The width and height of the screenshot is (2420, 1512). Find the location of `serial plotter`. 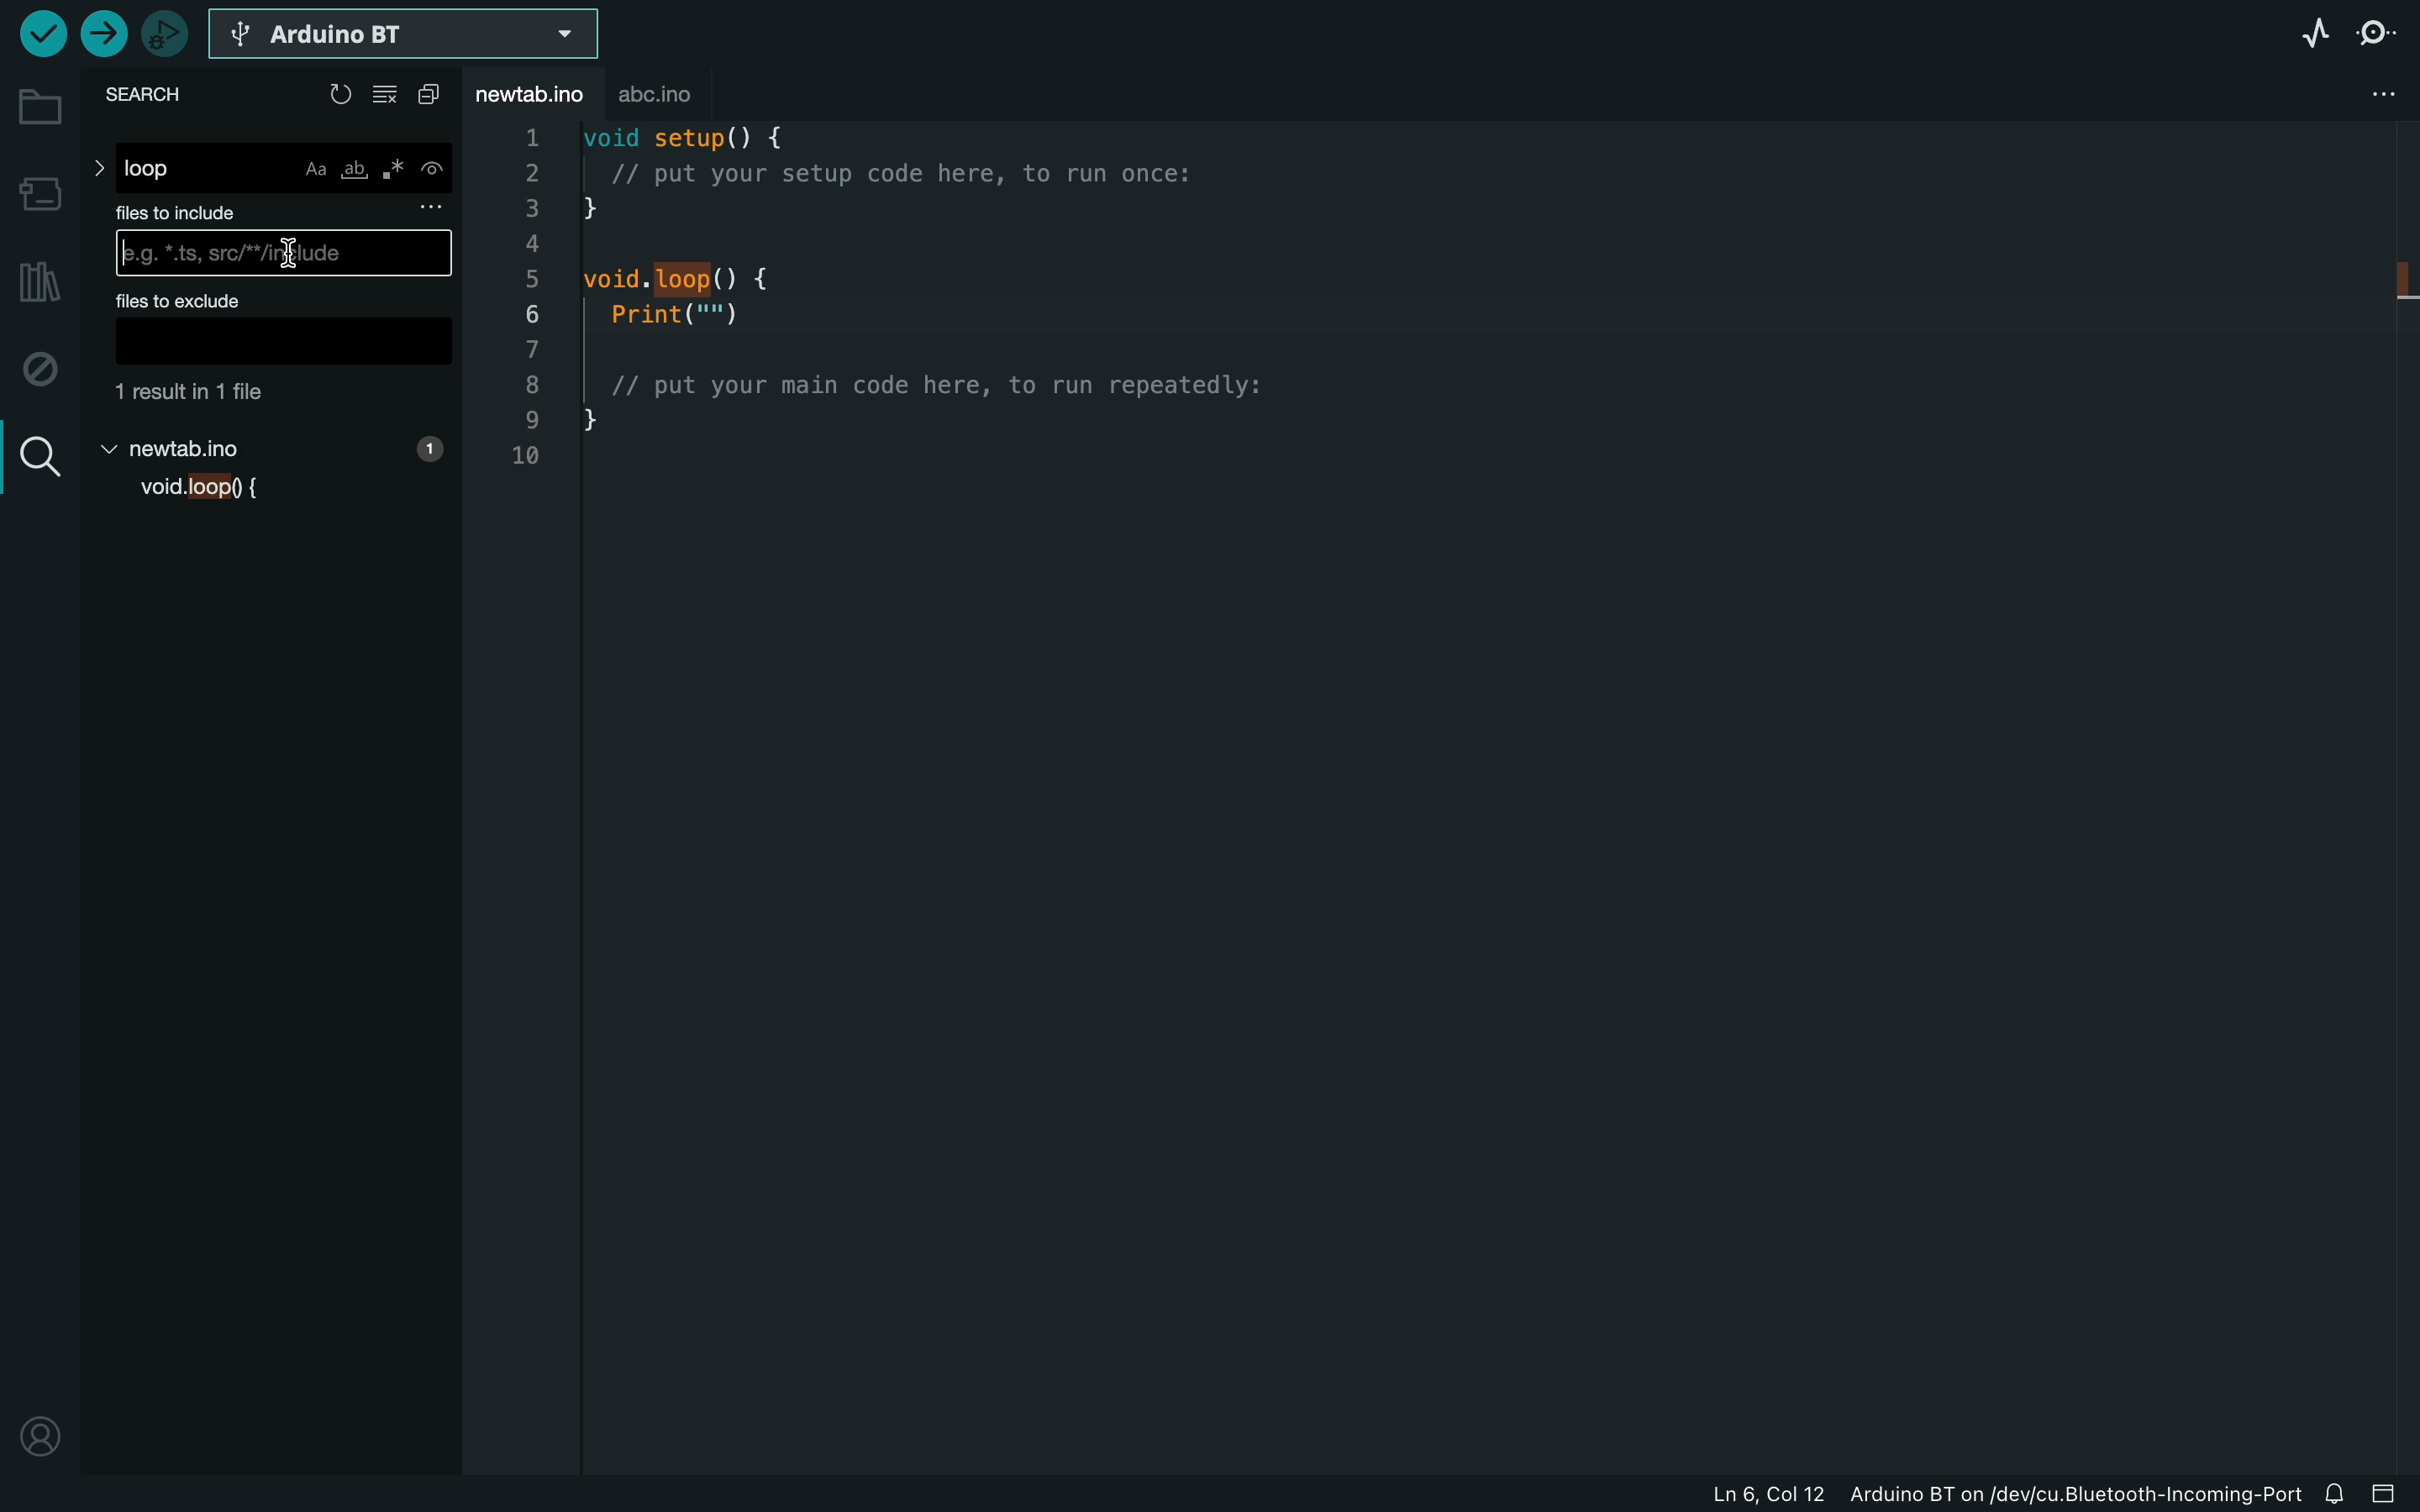

serial plotter is located at coordinates (2310, 36).